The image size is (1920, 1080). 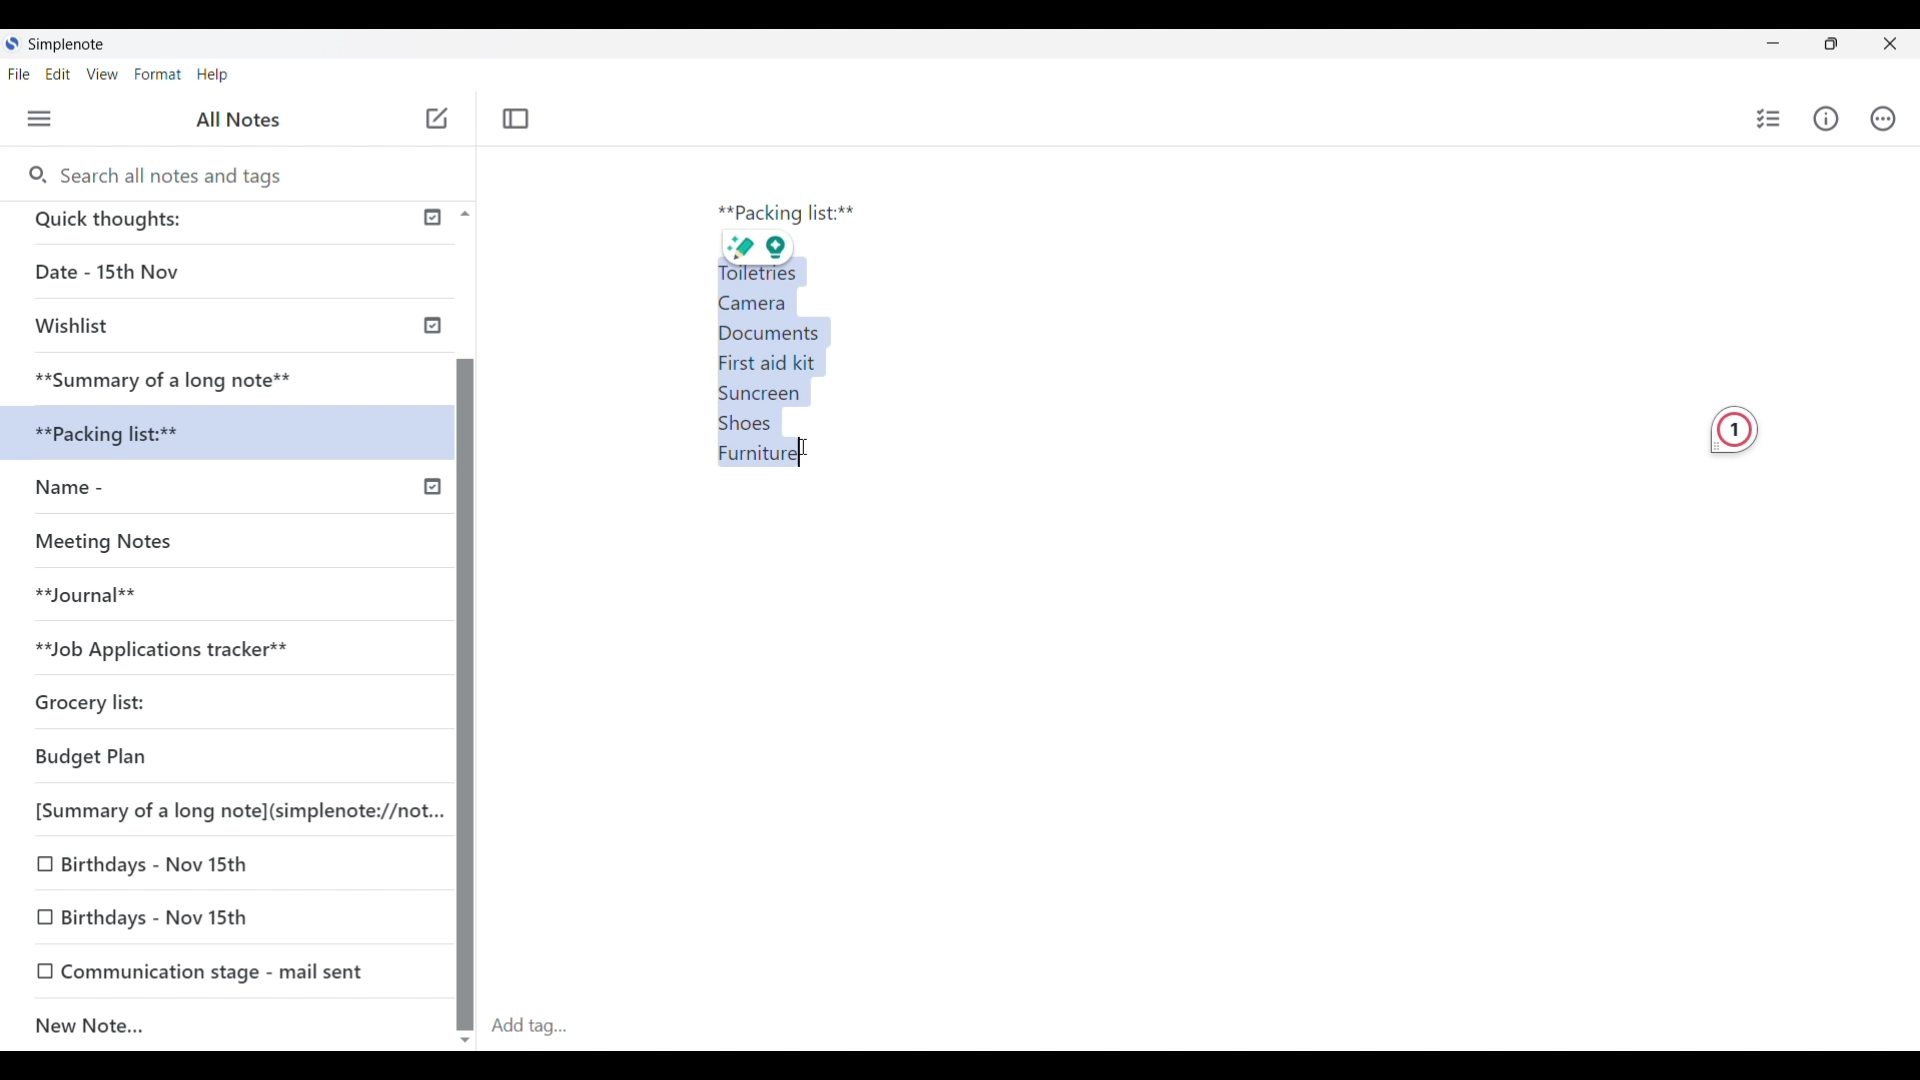 I want to click on Packing list, so click(x=786, y=214).